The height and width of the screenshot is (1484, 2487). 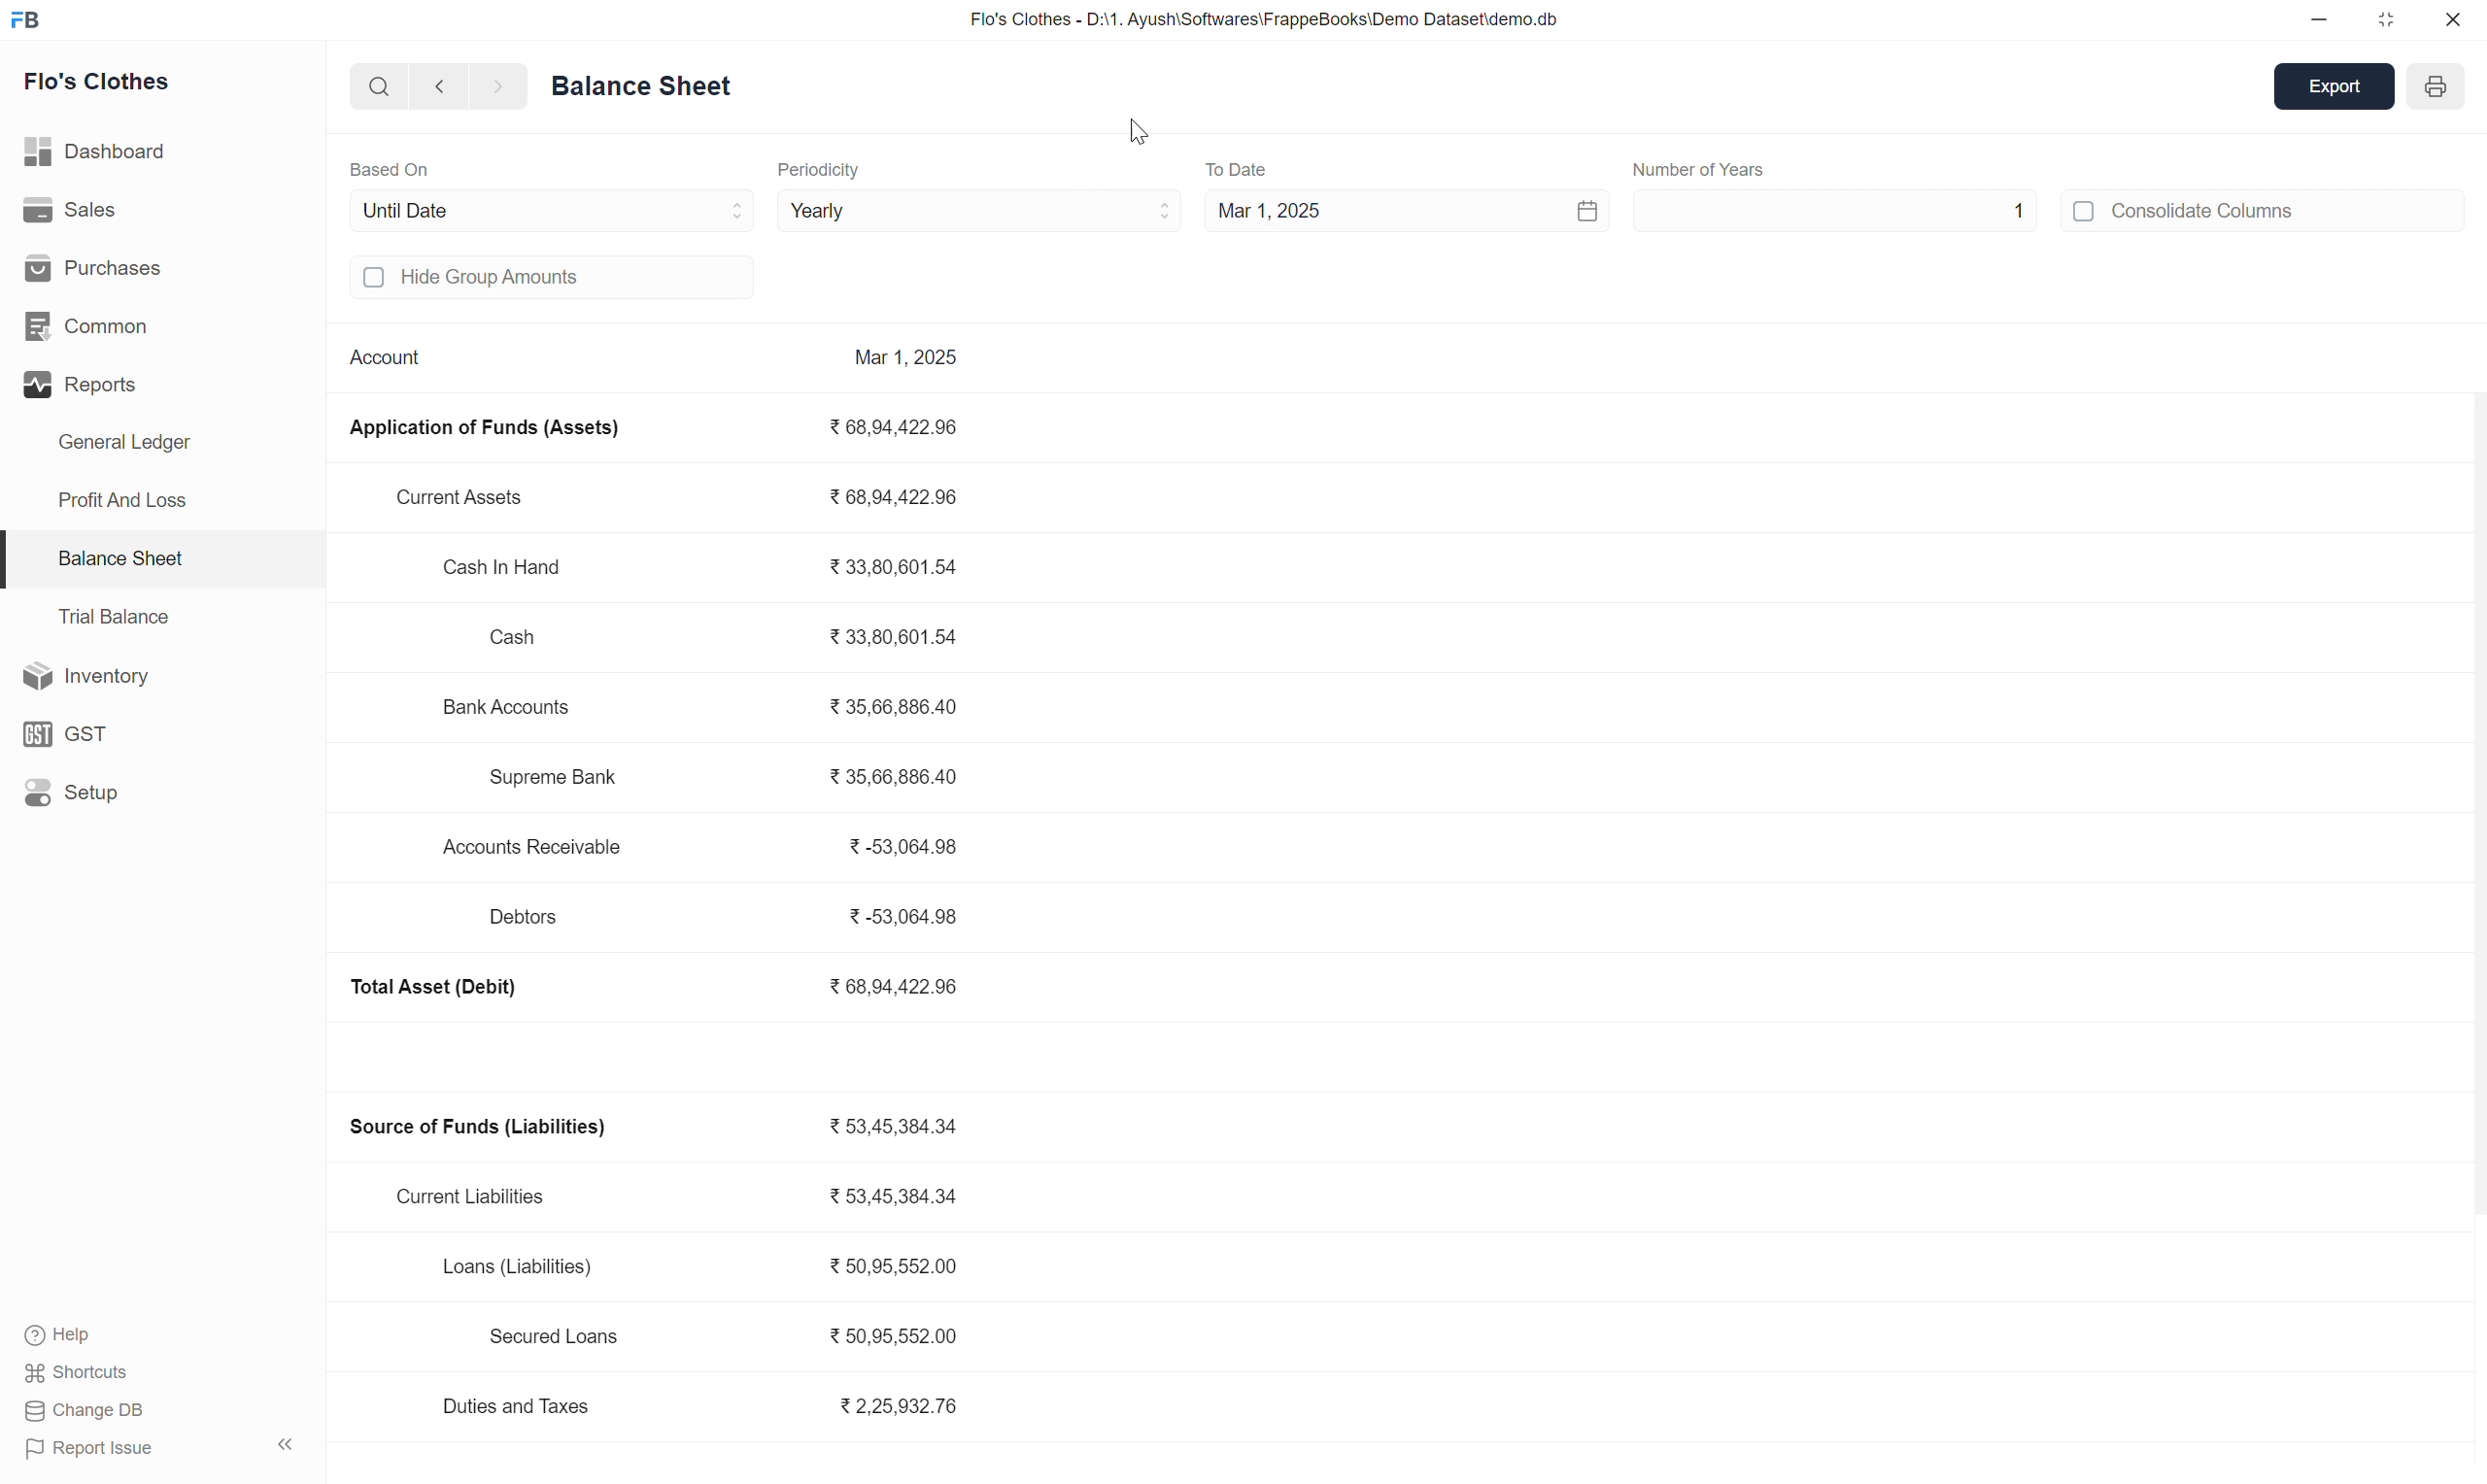 I want to click on 33,80,601.54, so click(x=902, y=634).